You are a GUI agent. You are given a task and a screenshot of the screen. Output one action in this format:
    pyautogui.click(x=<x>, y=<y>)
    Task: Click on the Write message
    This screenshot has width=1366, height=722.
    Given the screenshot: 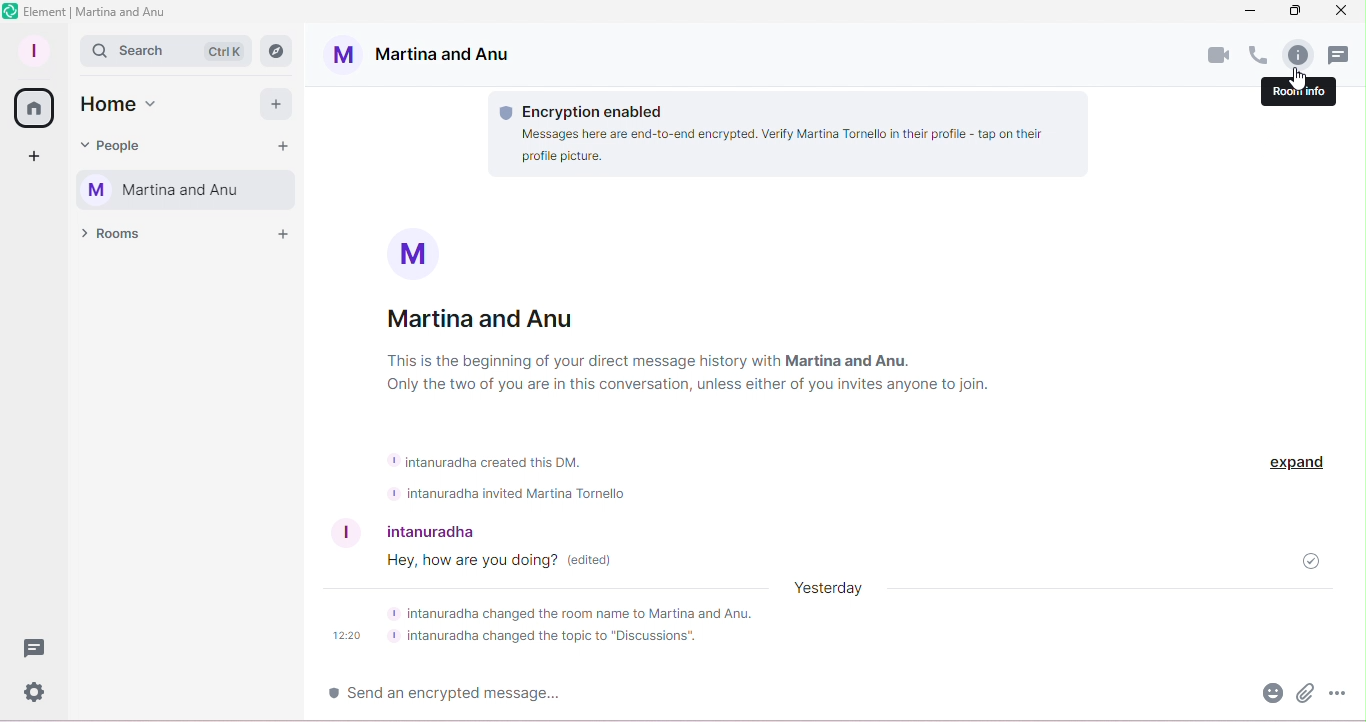 What is the action you would take?
    pyautogui.click(x=745, y=696)
    